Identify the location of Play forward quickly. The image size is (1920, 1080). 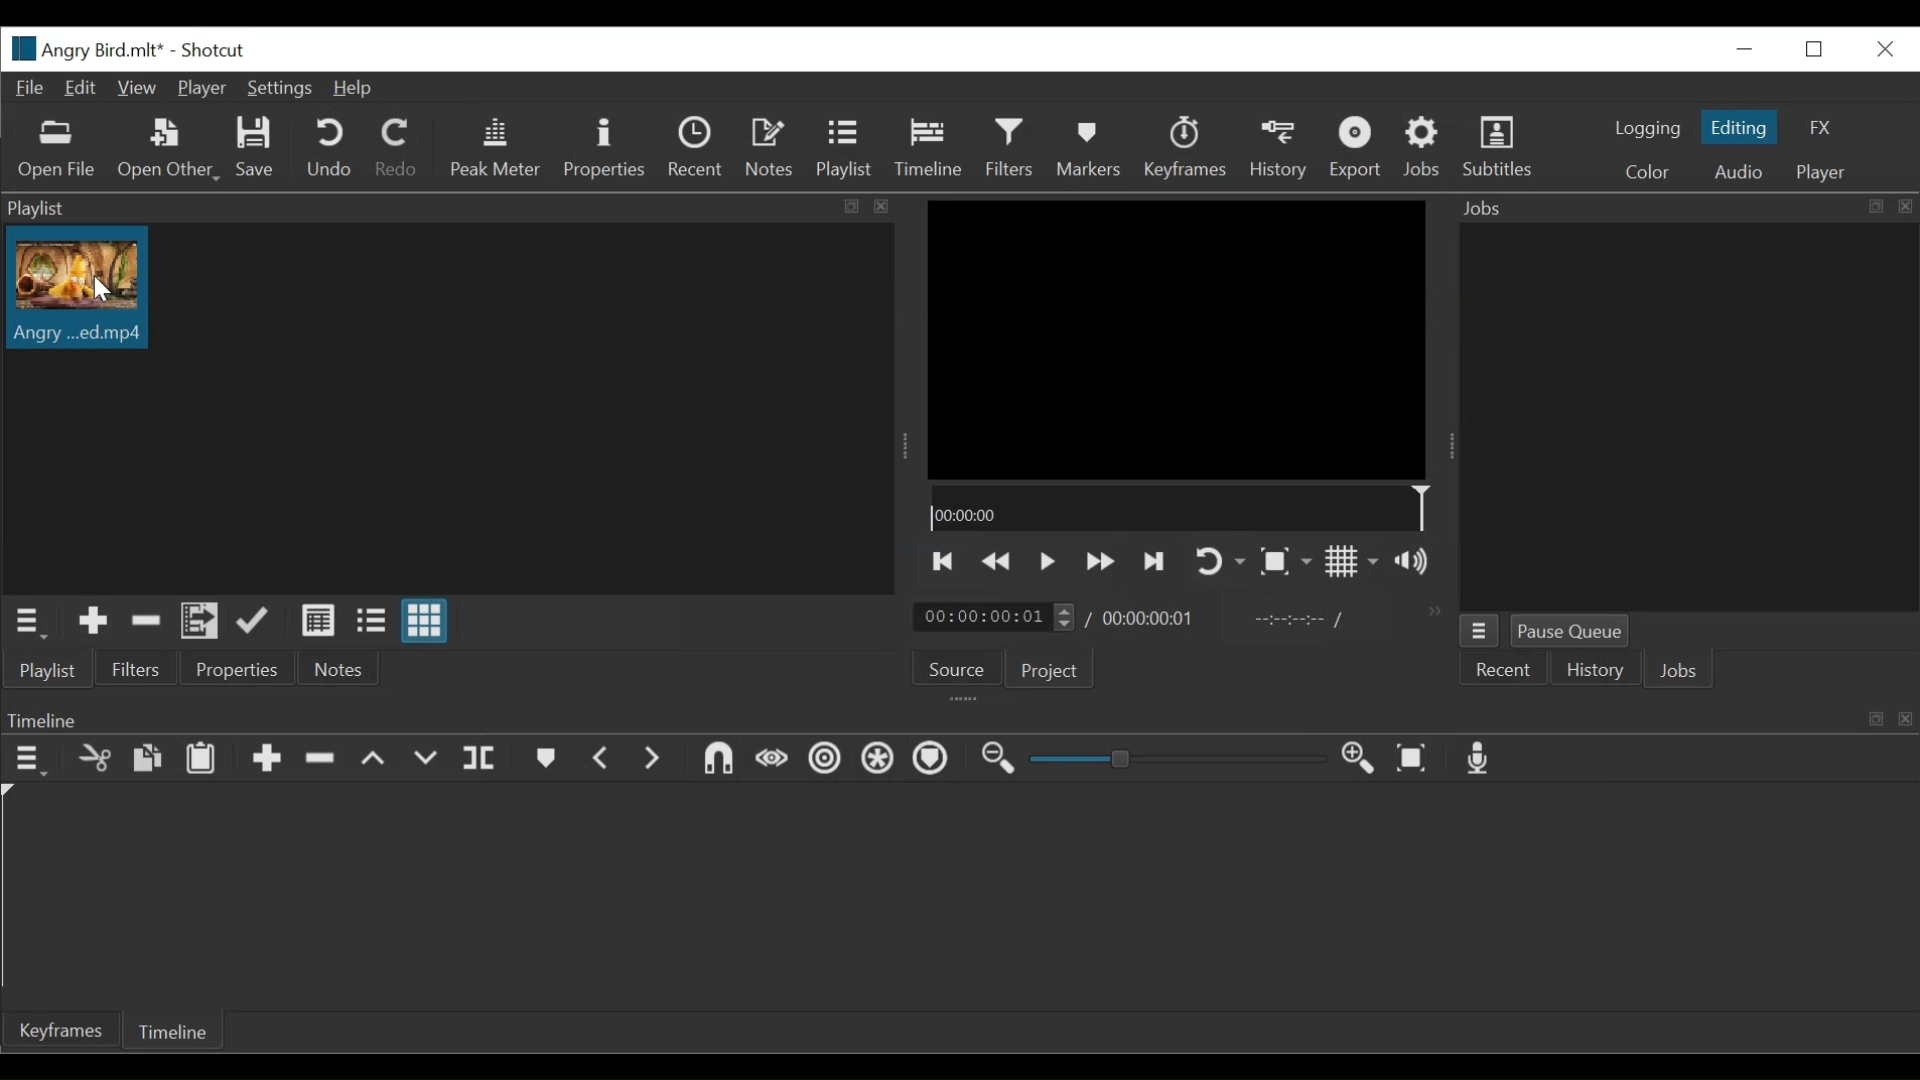
(1100, 560).